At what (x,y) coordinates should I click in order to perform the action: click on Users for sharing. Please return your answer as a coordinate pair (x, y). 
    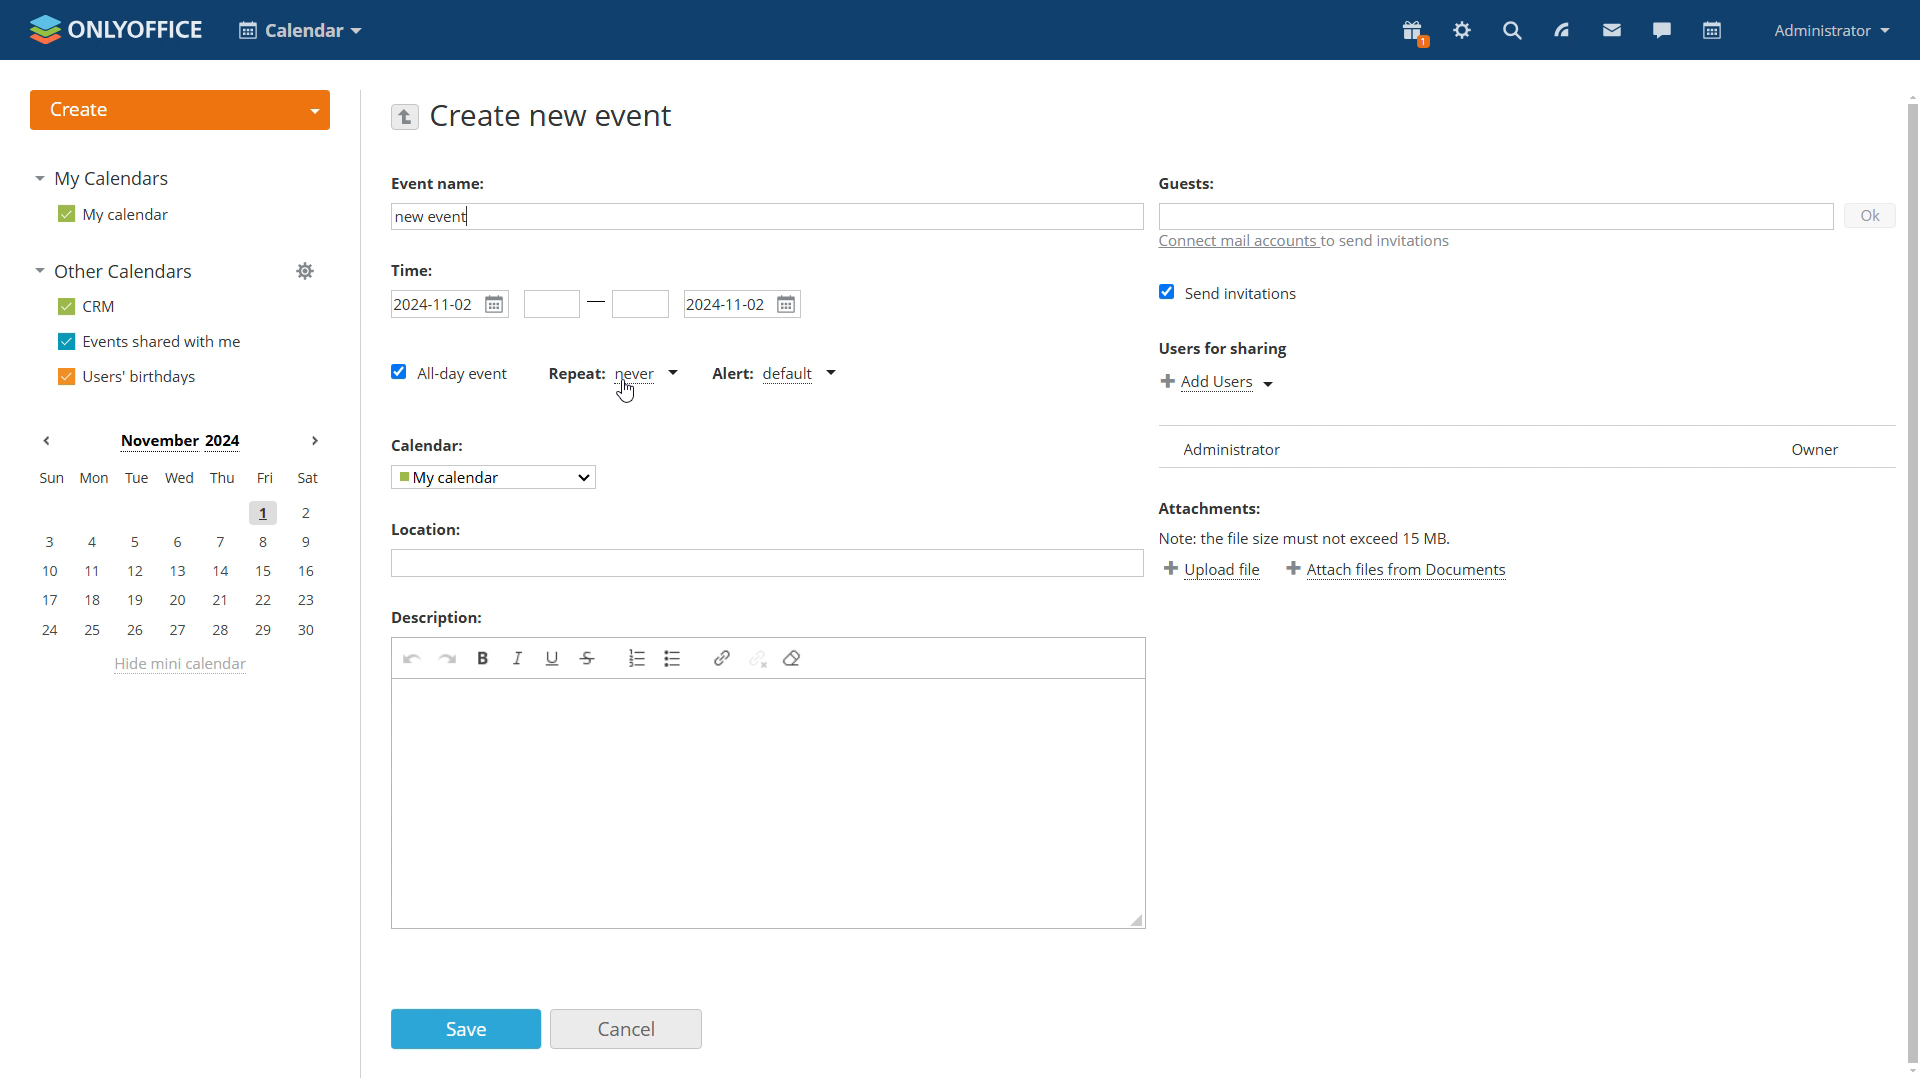
    Looking at the image, I should click on (1220, 345).